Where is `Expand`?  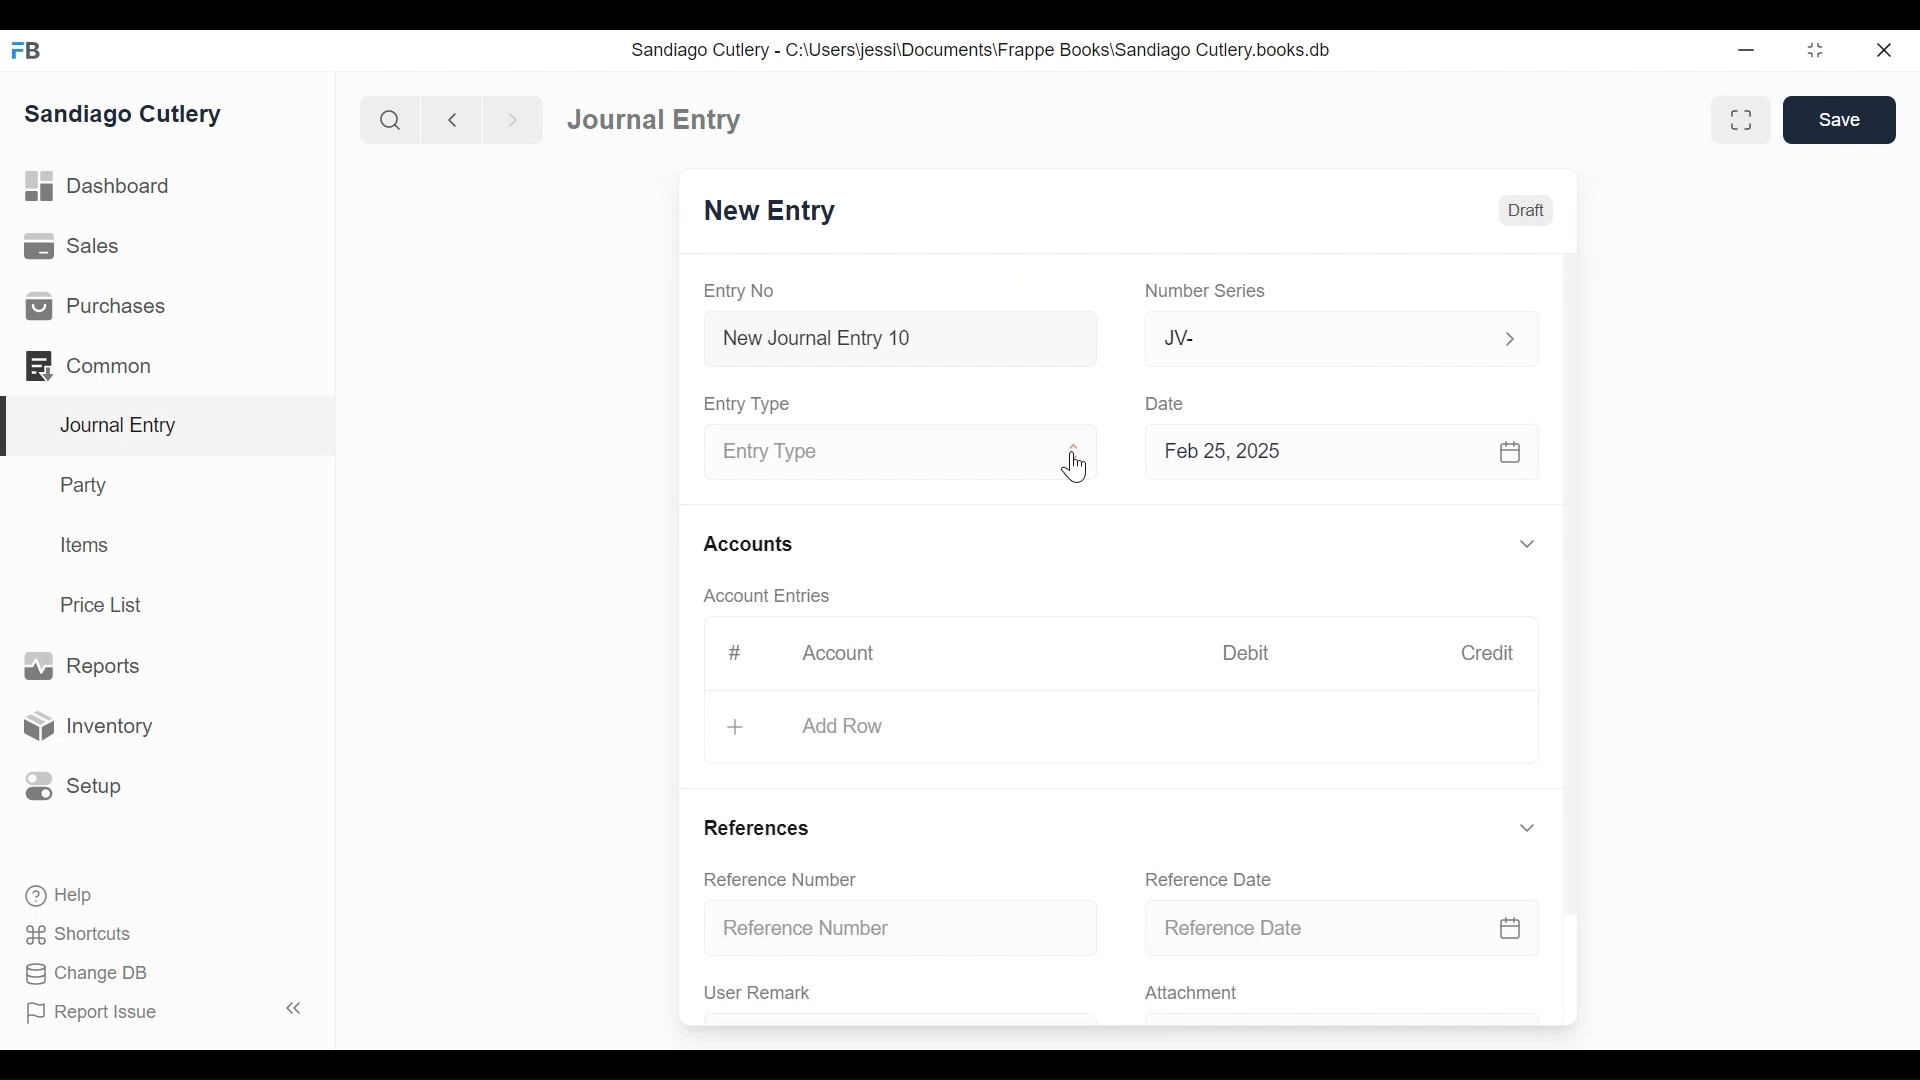 Expand is located at coordinates (1527, 545).